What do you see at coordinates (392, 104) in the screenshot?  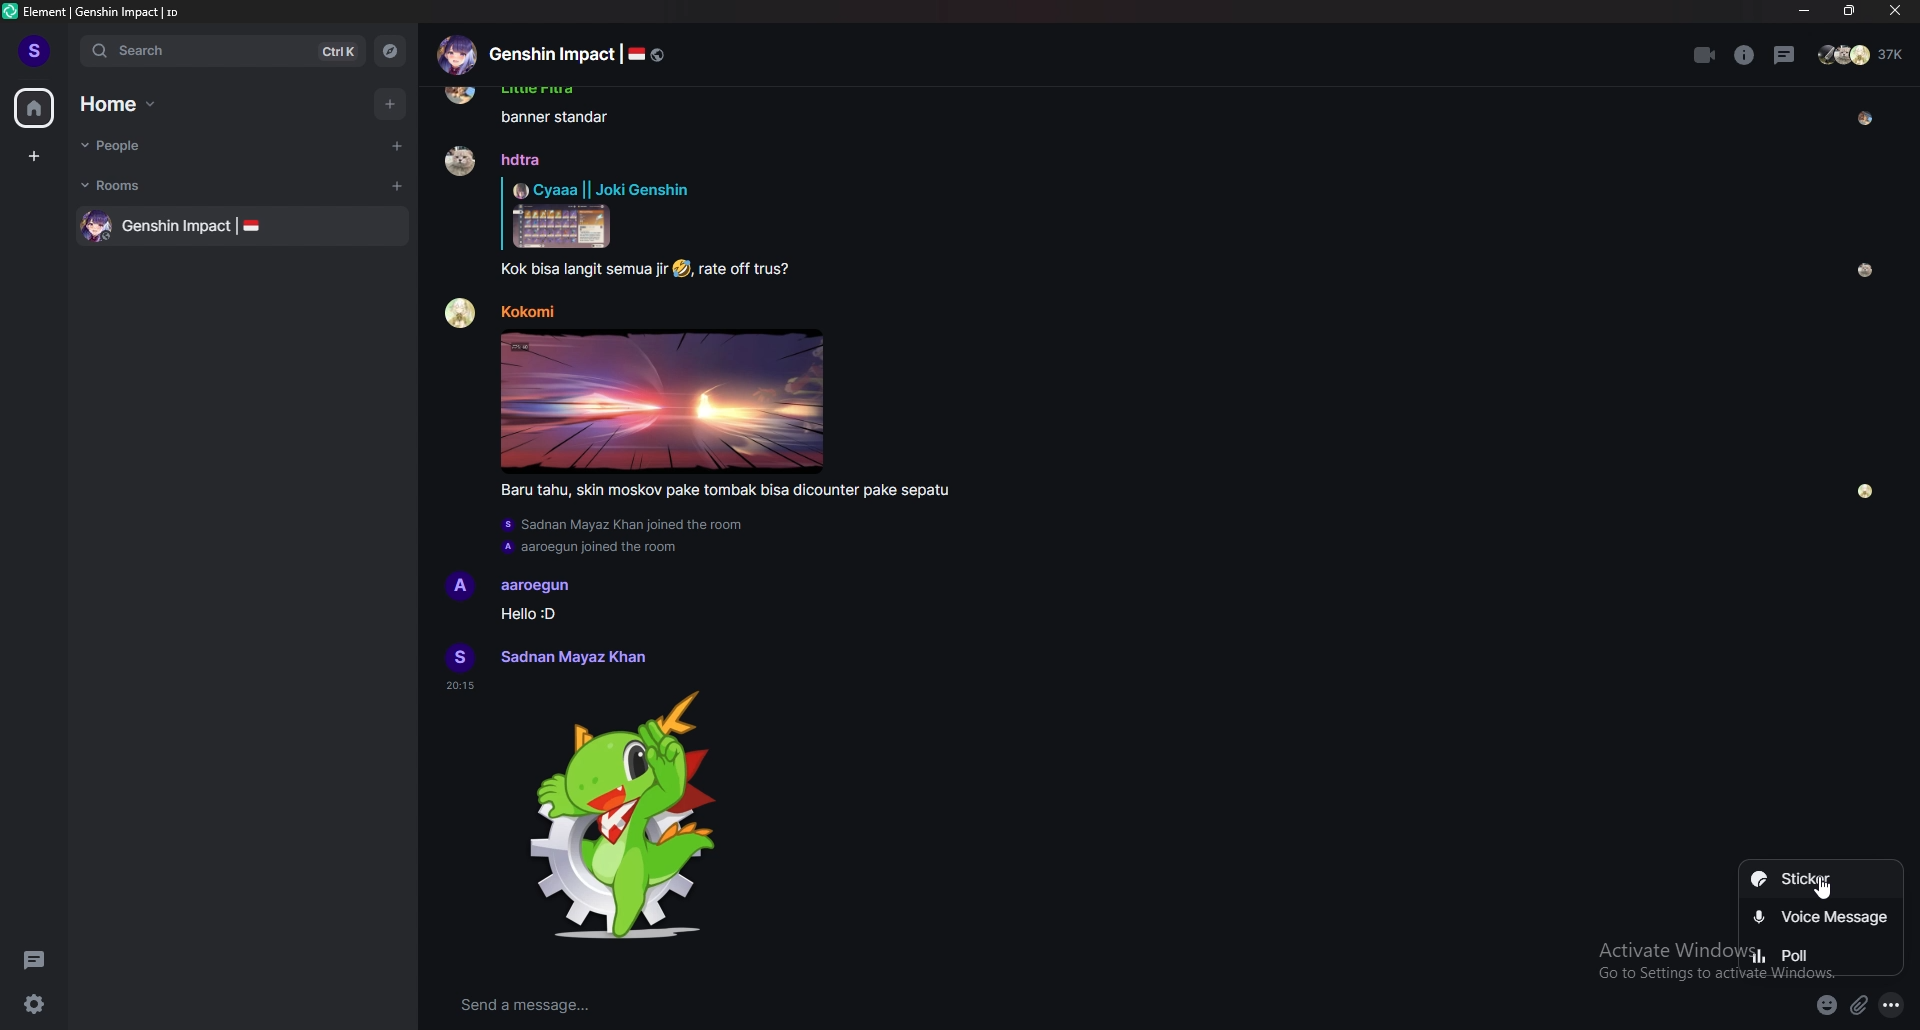 I see `add` at bounding box center [392, 104].